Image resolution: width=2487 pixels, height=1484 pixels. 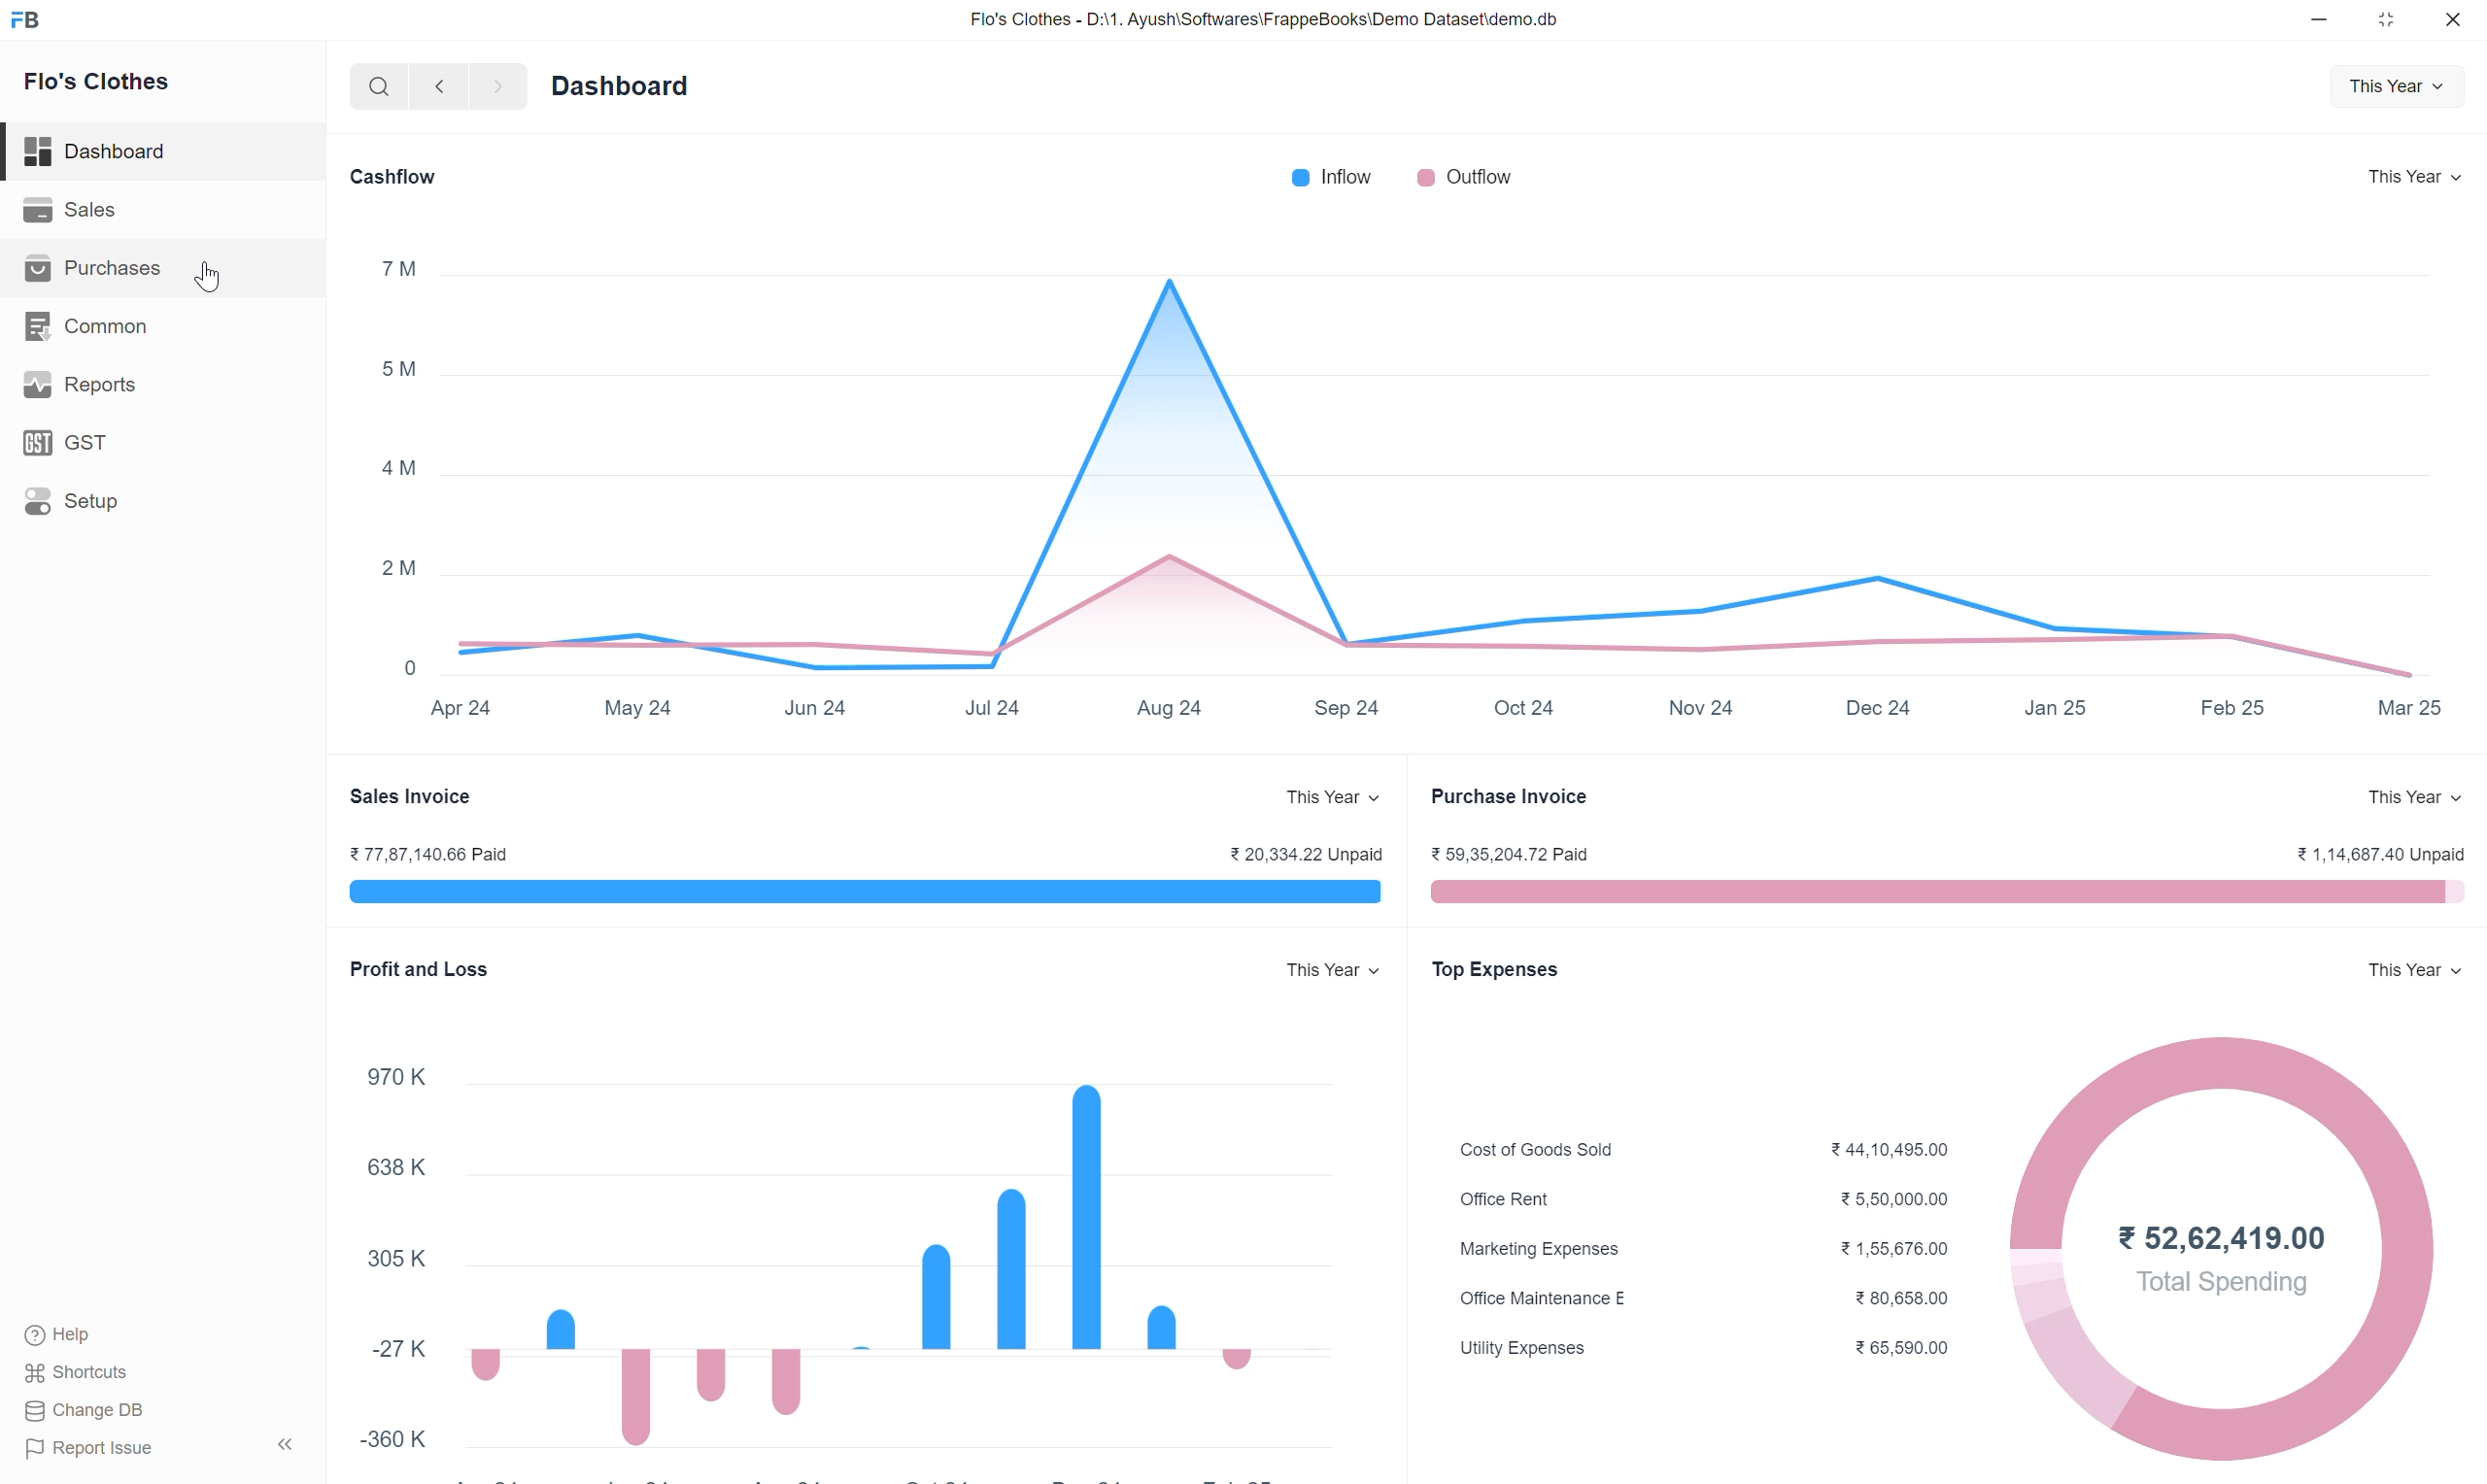 I want to click on Jun 24, so click(x=814, y=708).